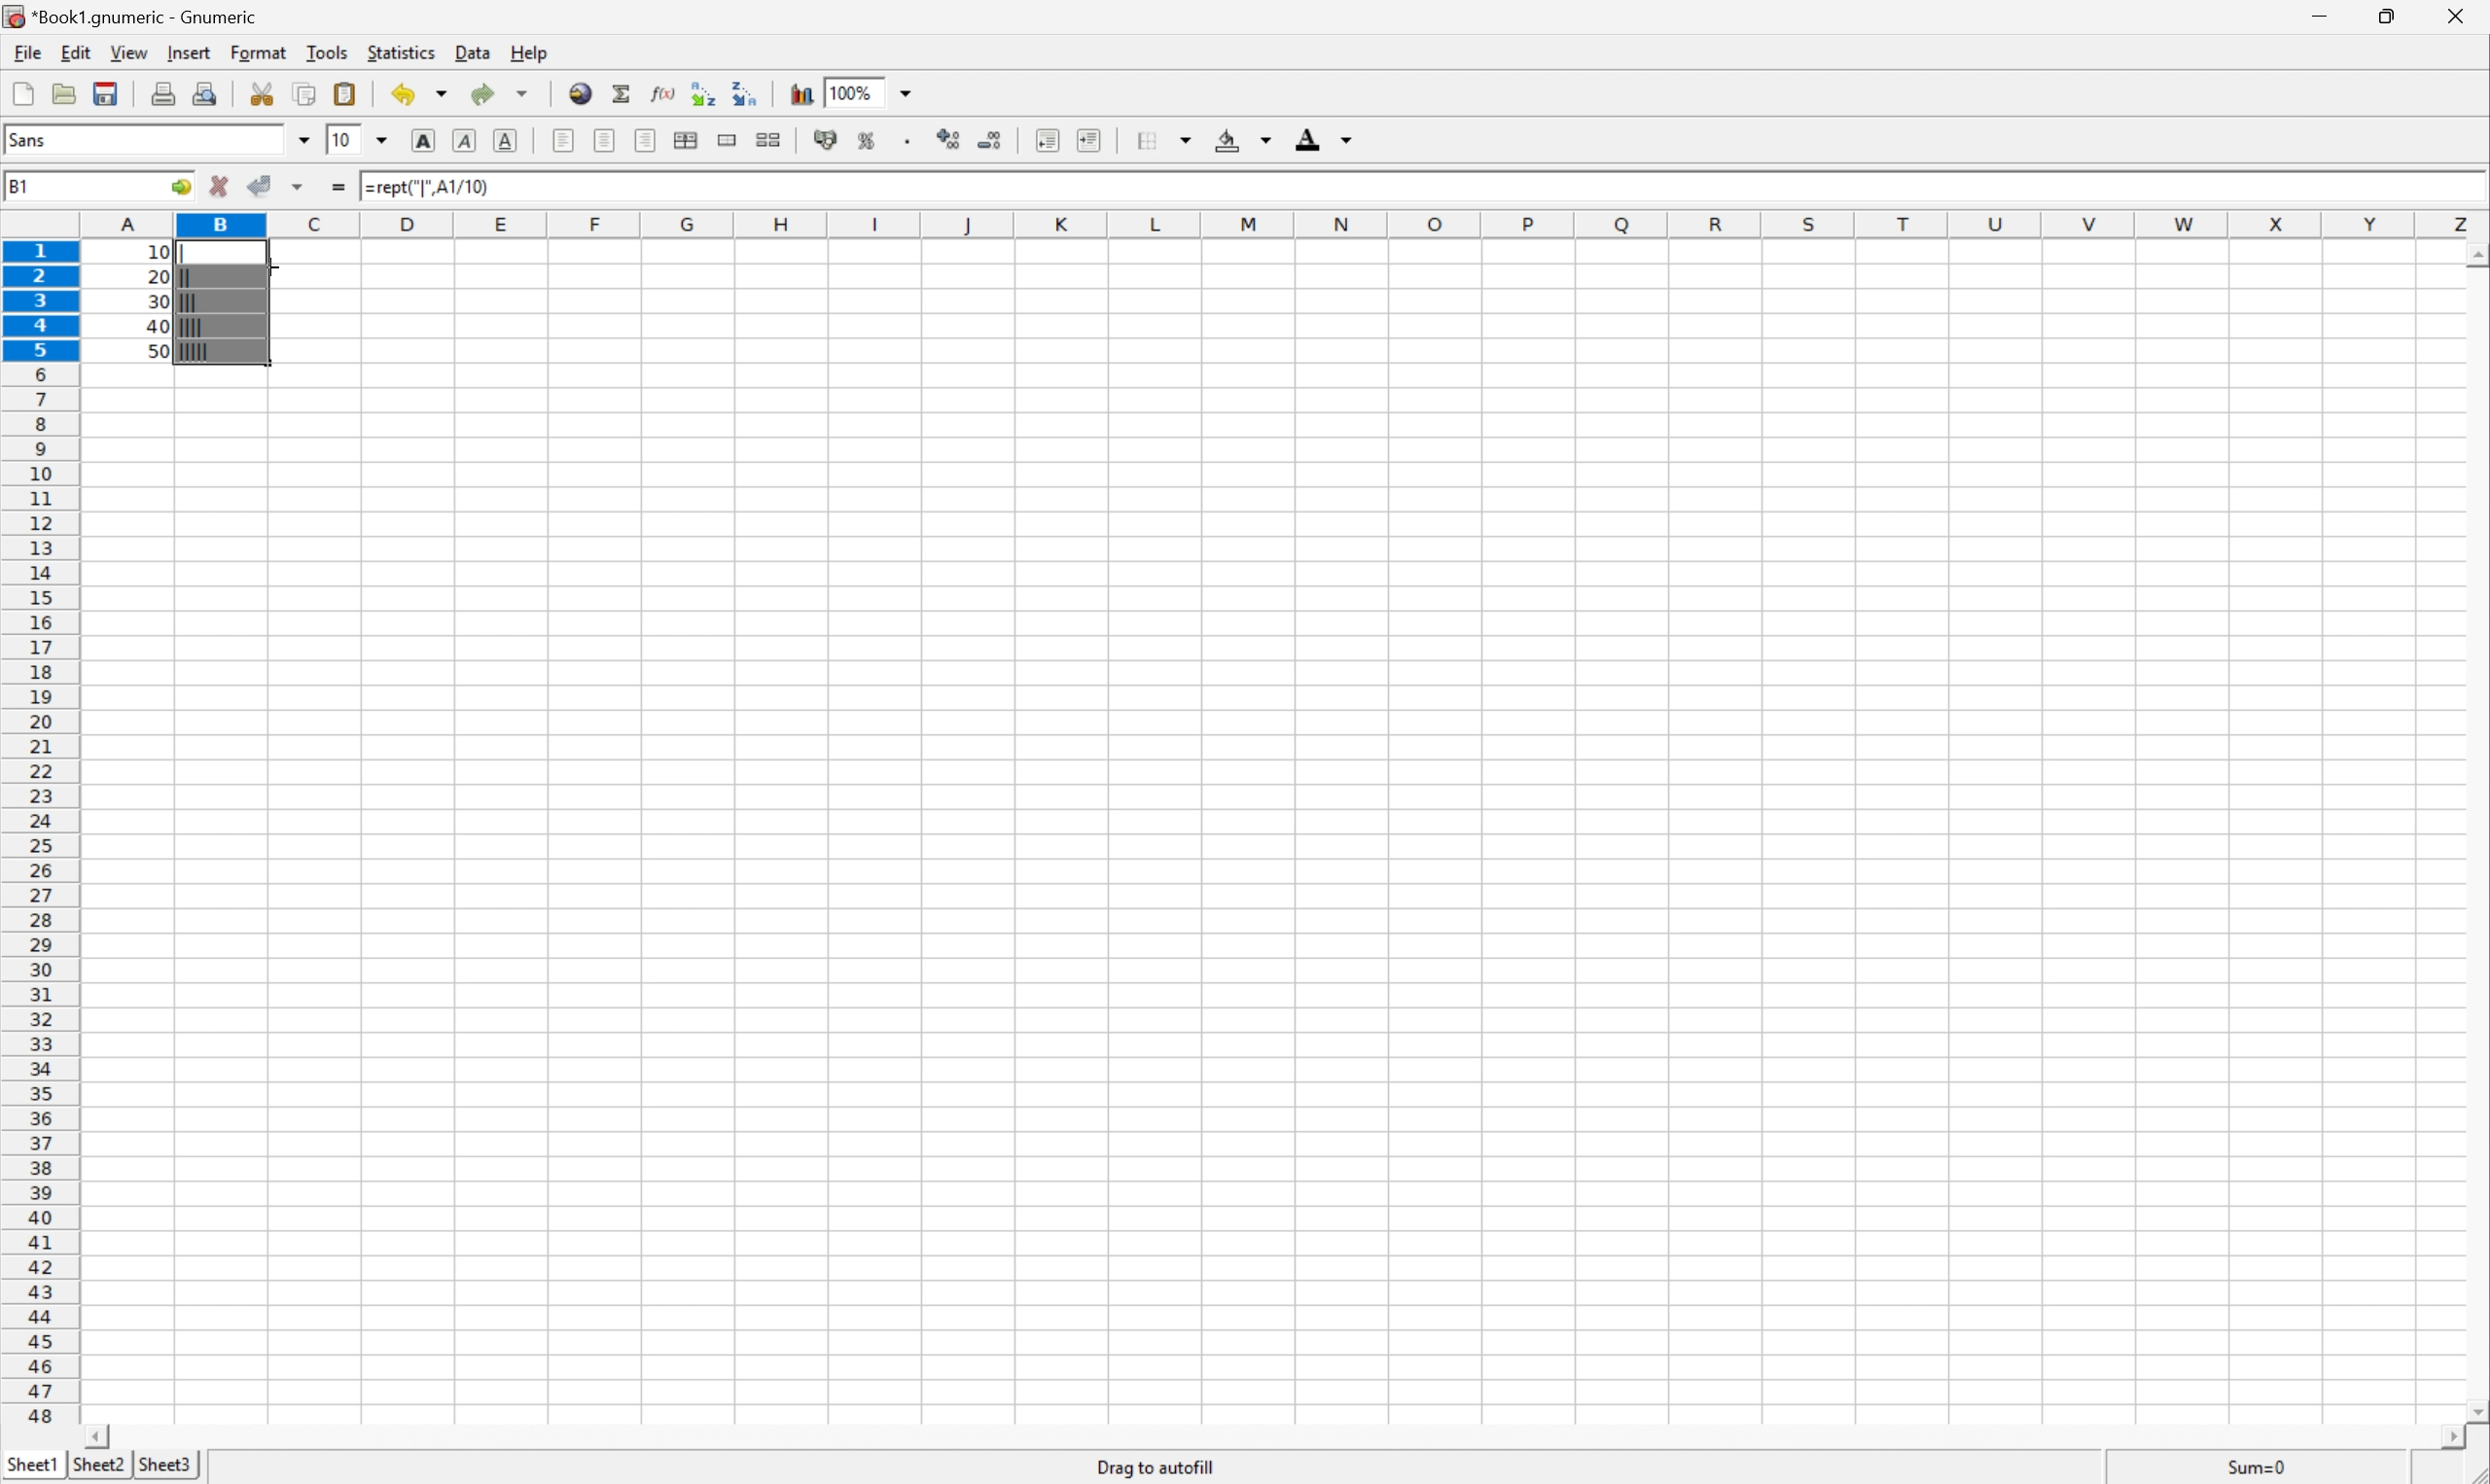 Image resolution: width=2490 pixels, height=1484 pixels. Describe the element at coordinates (203, 250) in the screenshot. I see `Cursor` at that location.